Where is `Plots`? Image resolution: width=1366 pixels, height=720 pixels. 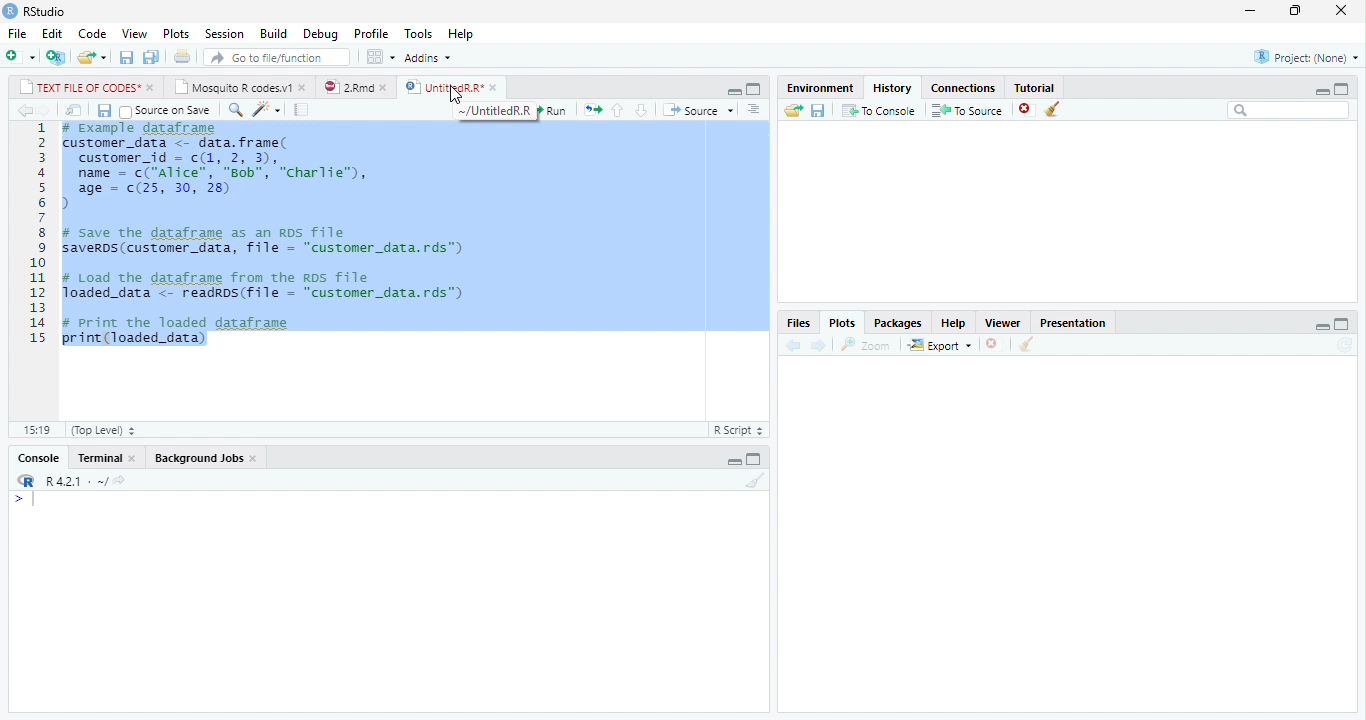 Plots is located at coordinates (175, 34).